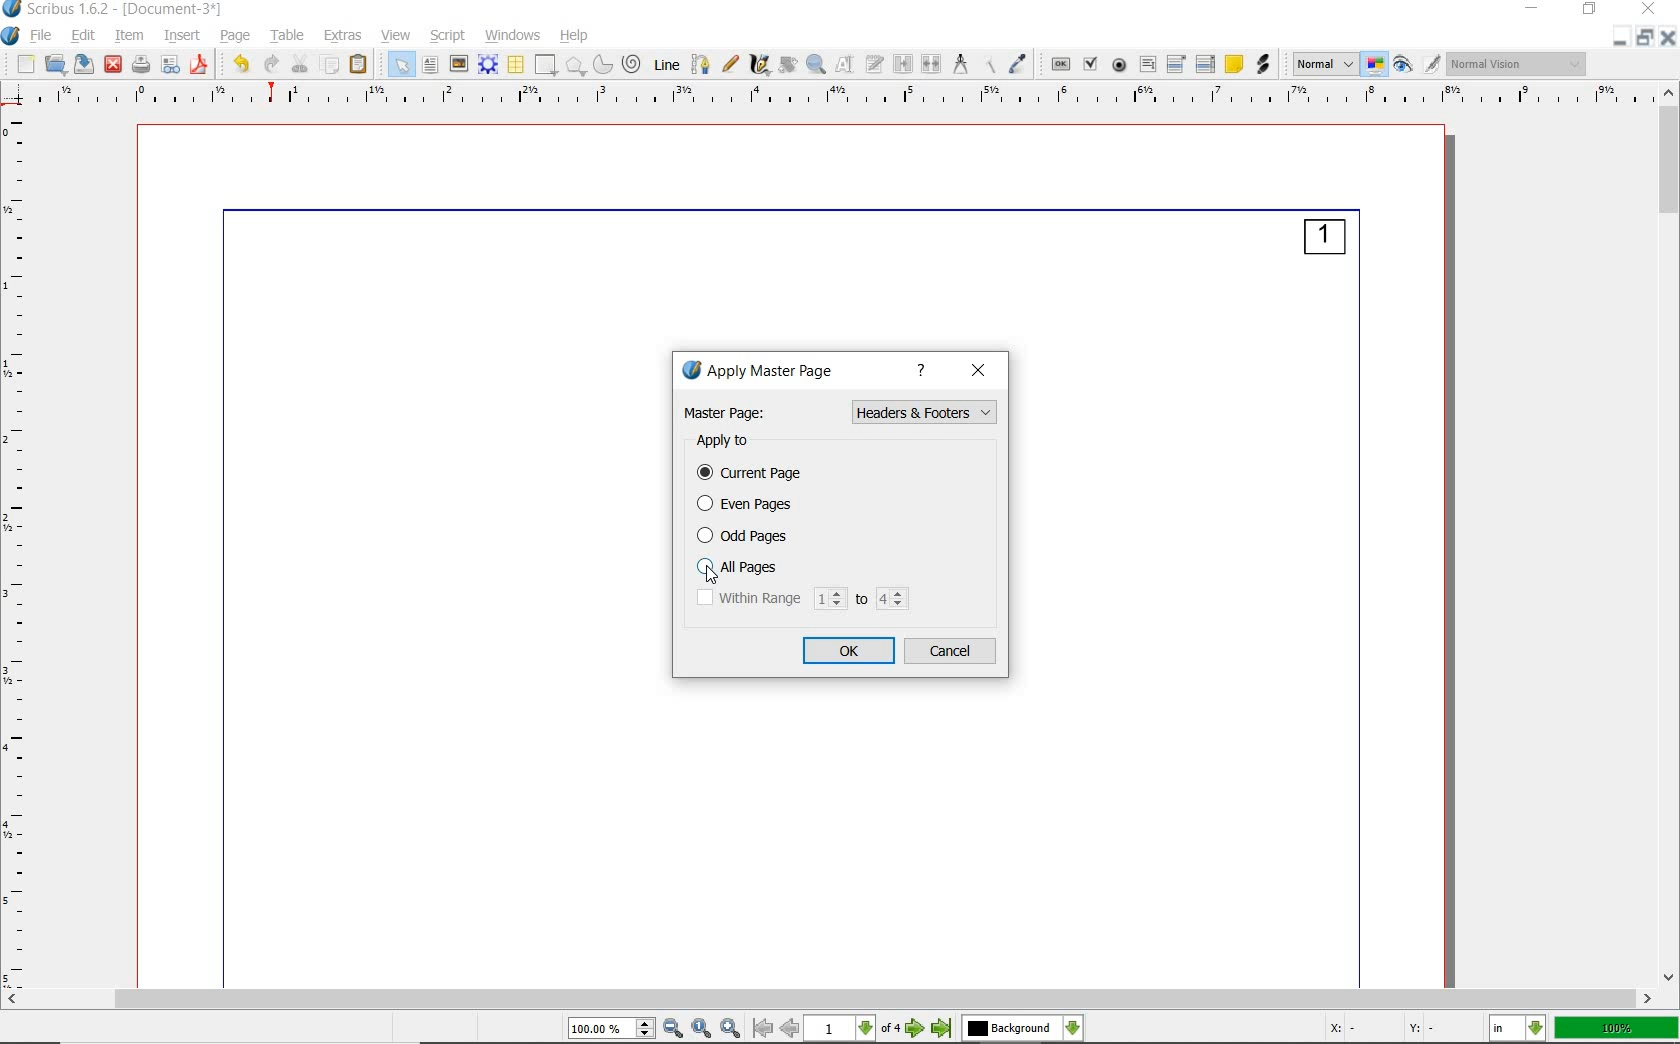  Describe the element at coordinates (928, 432) in the screenshot. I see `Header & Footers` at that location.